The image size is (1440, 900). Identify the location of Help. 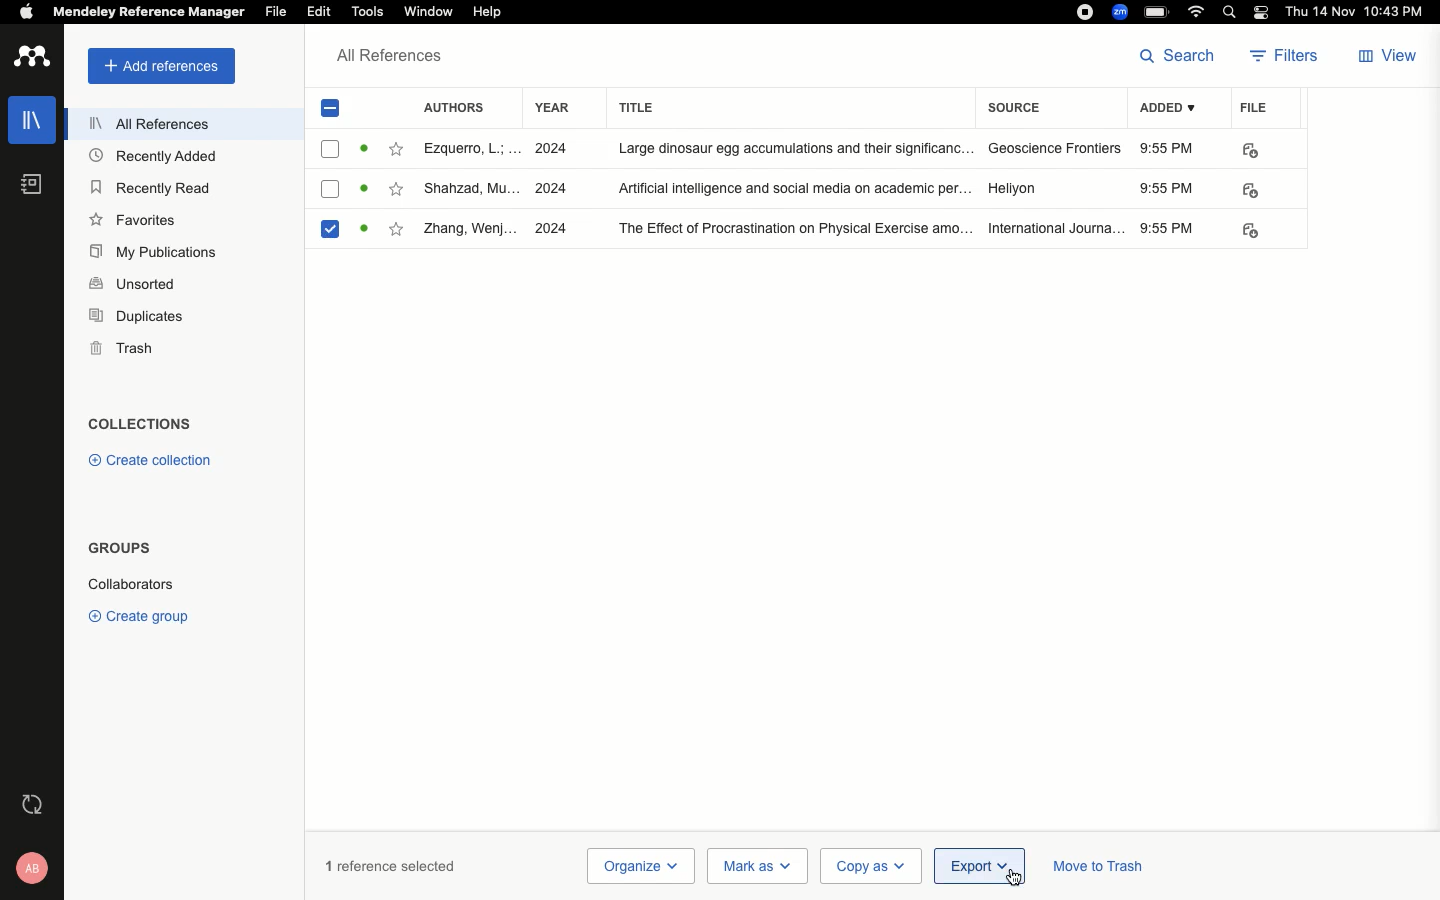
(497, 11).